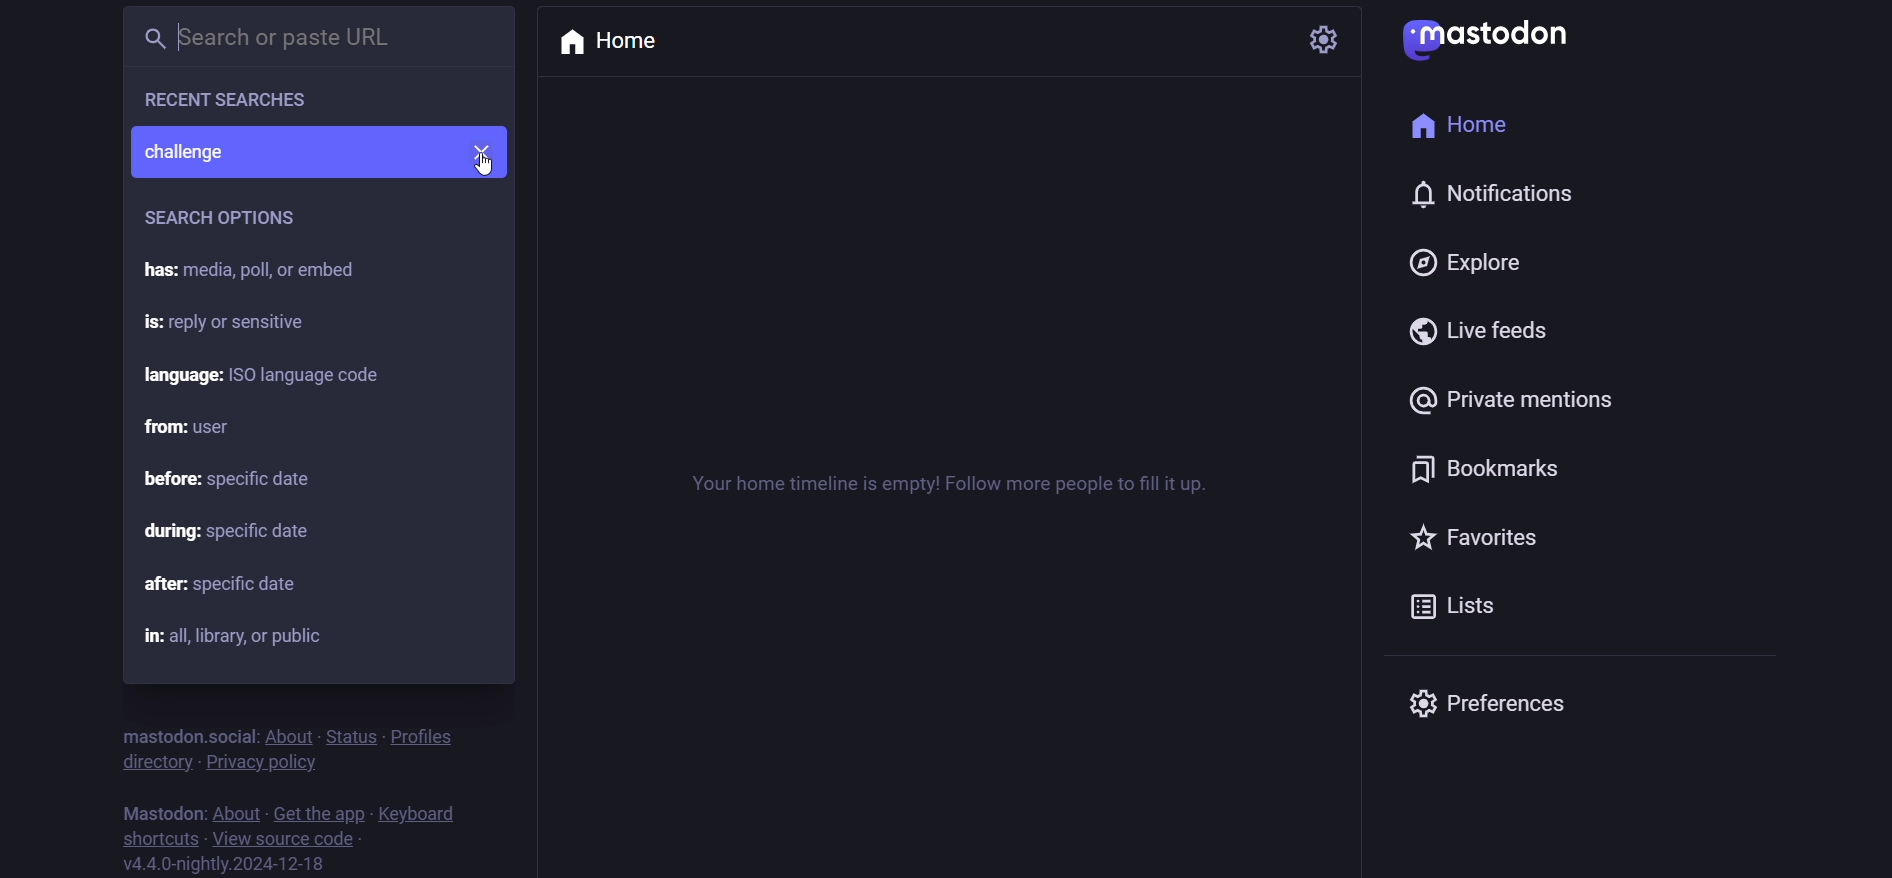 This screenshot has width=1892, height=878. What do you see at coordinates (616, 43) in the screenshot?
I see `home` at bounding box center [616, 43].